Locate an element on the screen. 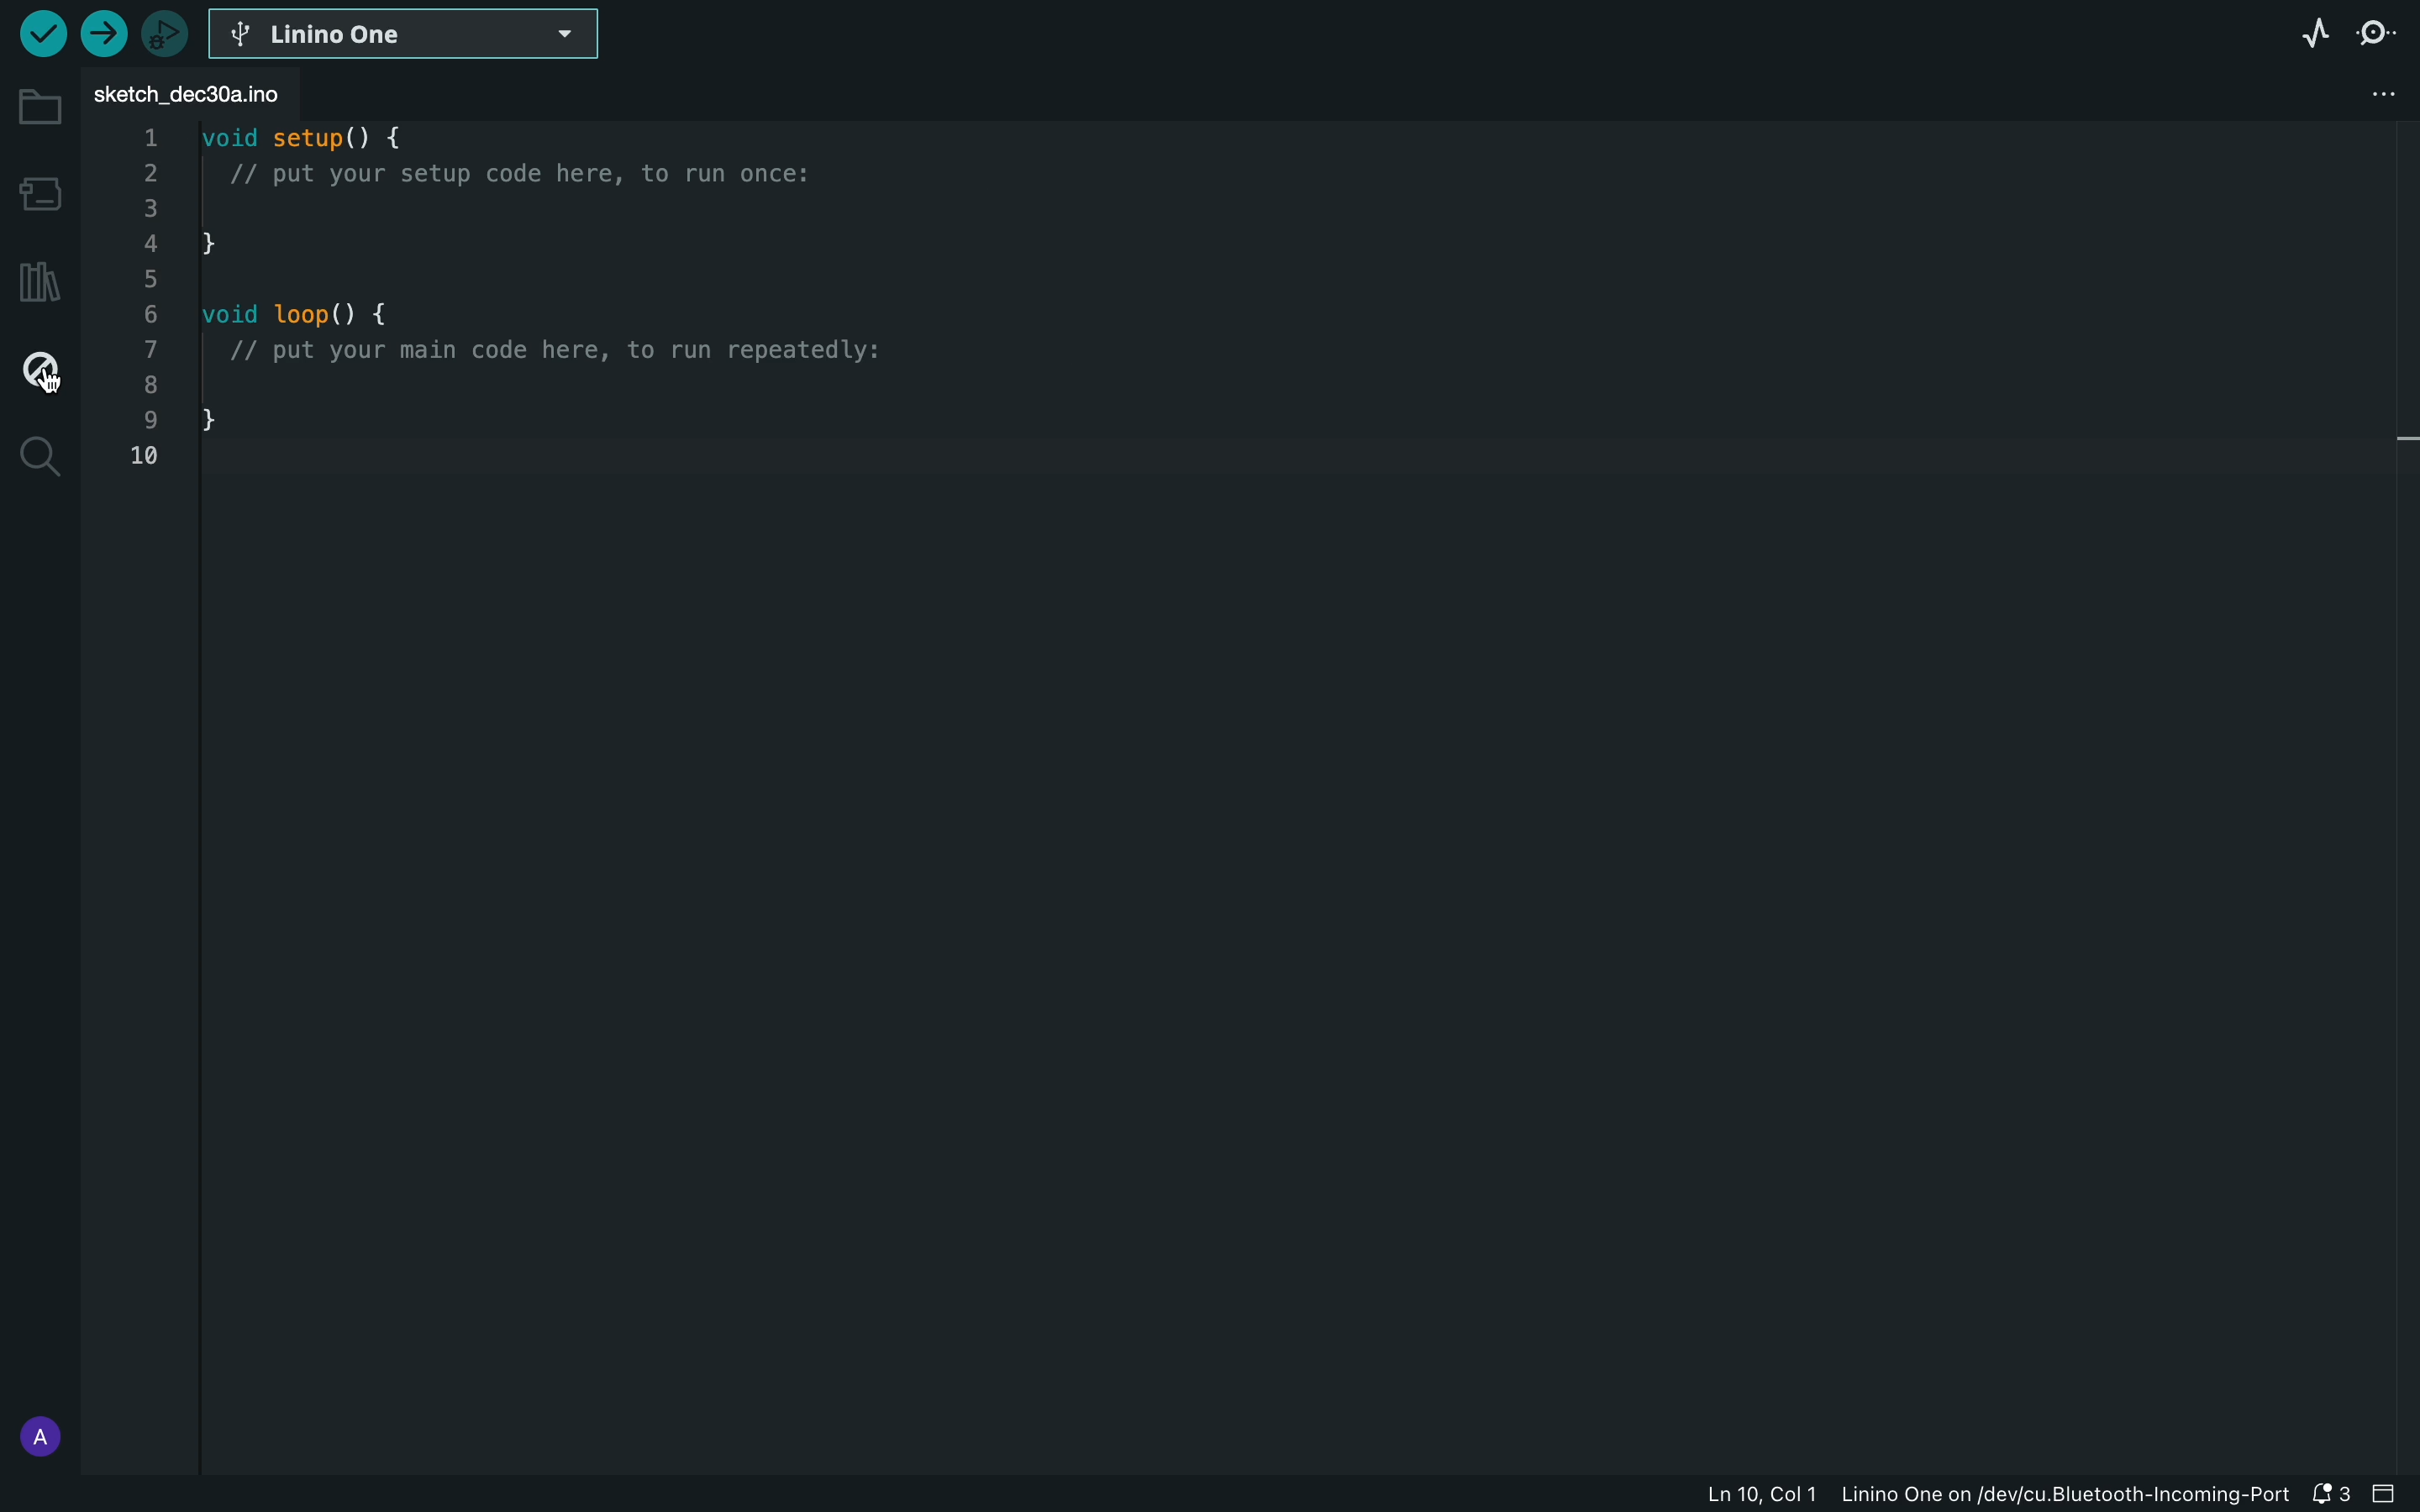 The image size is (2420, 1512). debug is located at coordinates (40, 373).